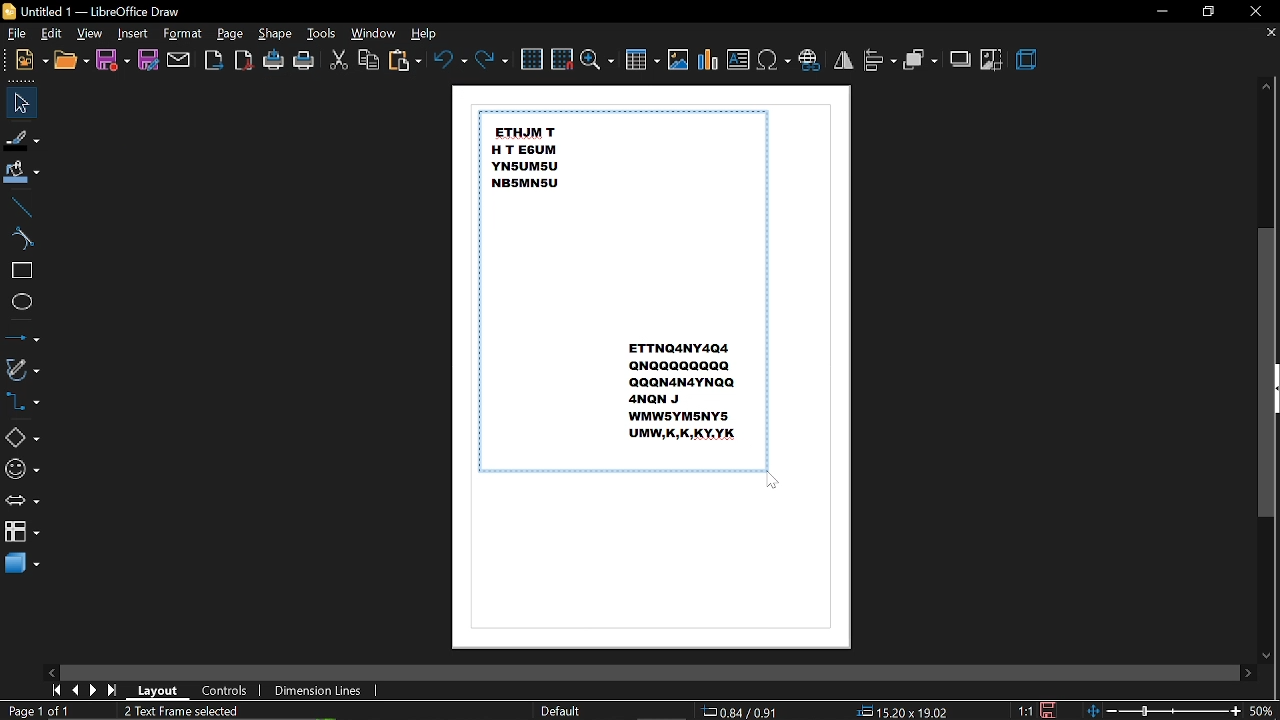 The width and height of the screenshot is (1280, 720). I want to click on ellipse, so click(21, 302).